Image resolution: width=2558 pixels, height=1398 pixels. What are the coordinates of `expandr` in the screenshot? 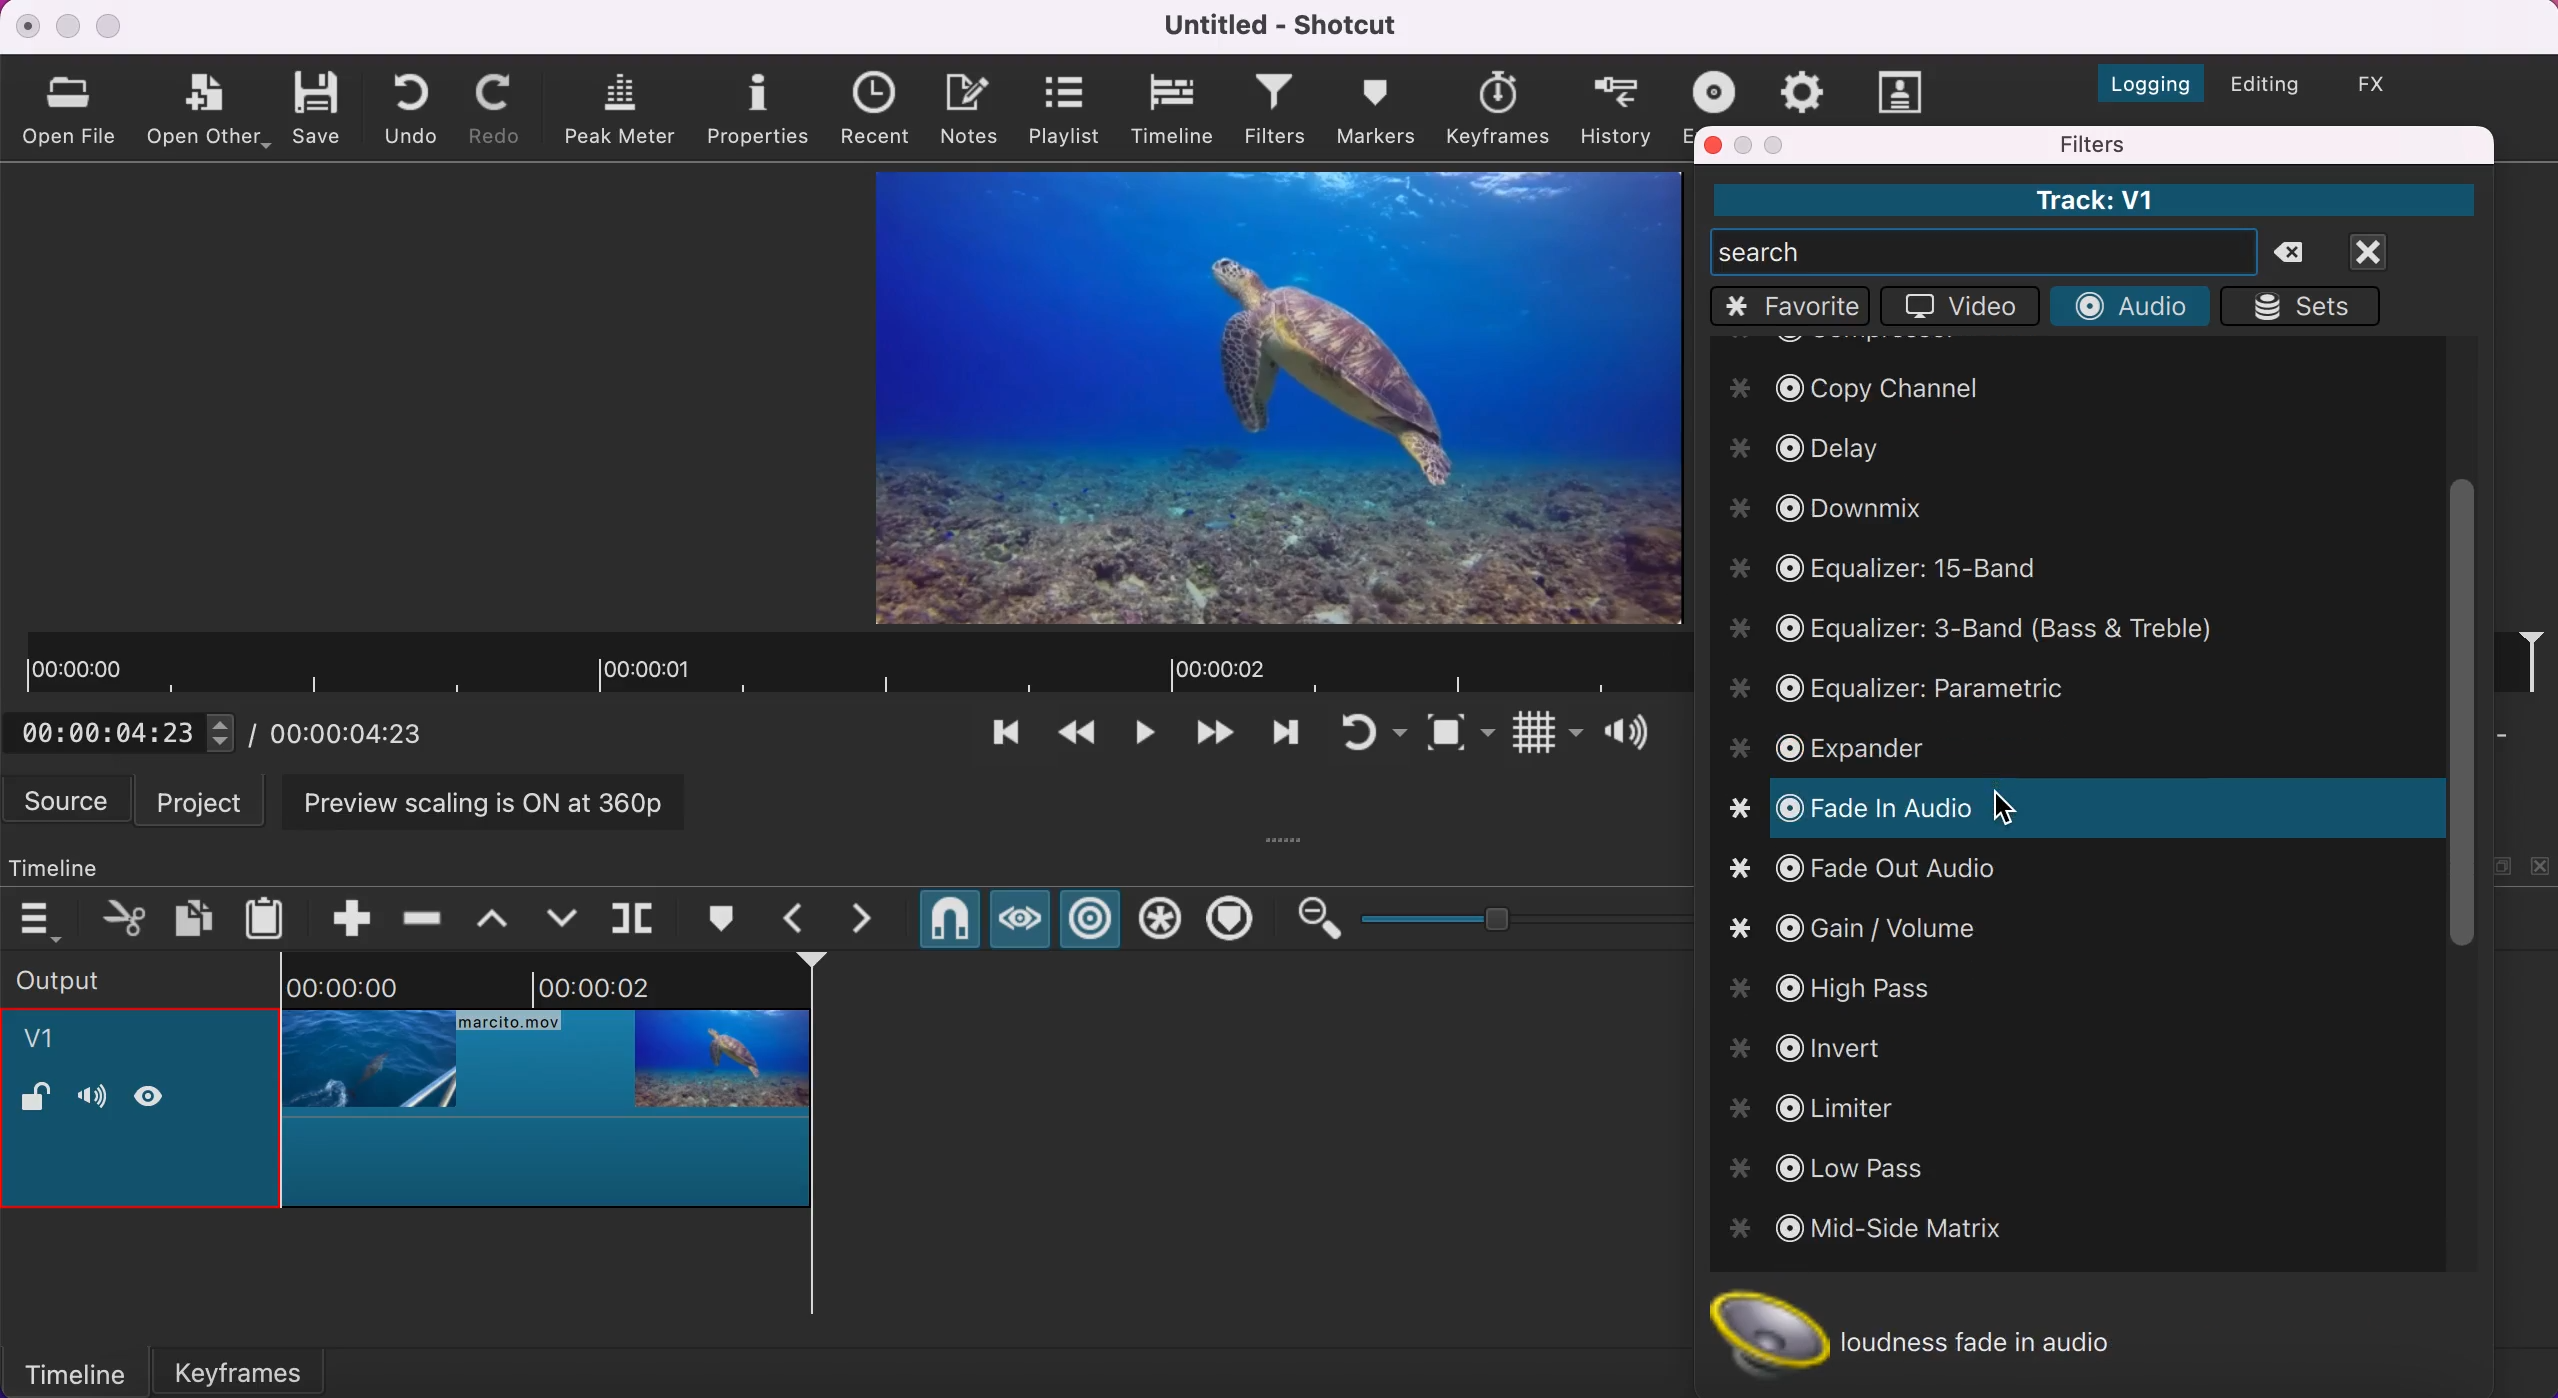 It's located at (1837, 747).